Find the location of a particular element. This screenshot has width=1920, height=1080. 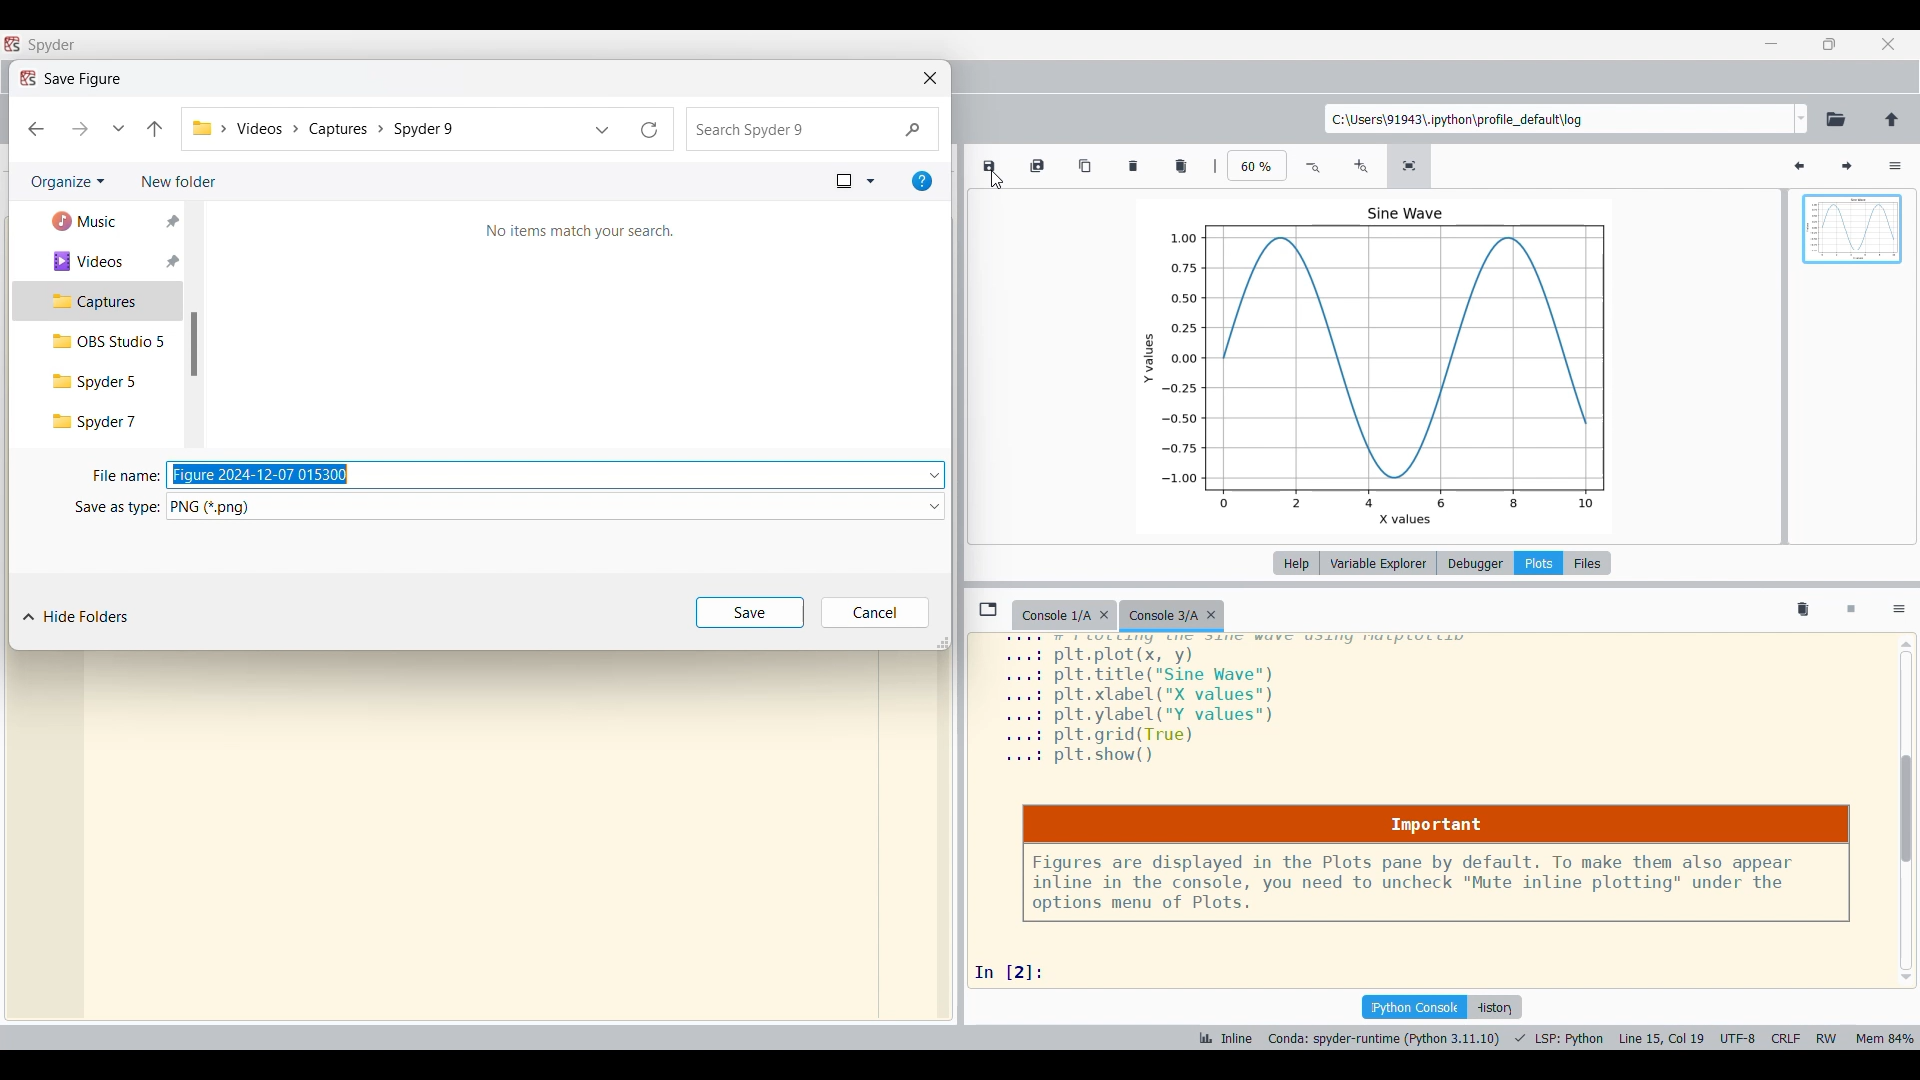

PROGRAMMING LANGUAGE is located at coordinates (1560, 1038).